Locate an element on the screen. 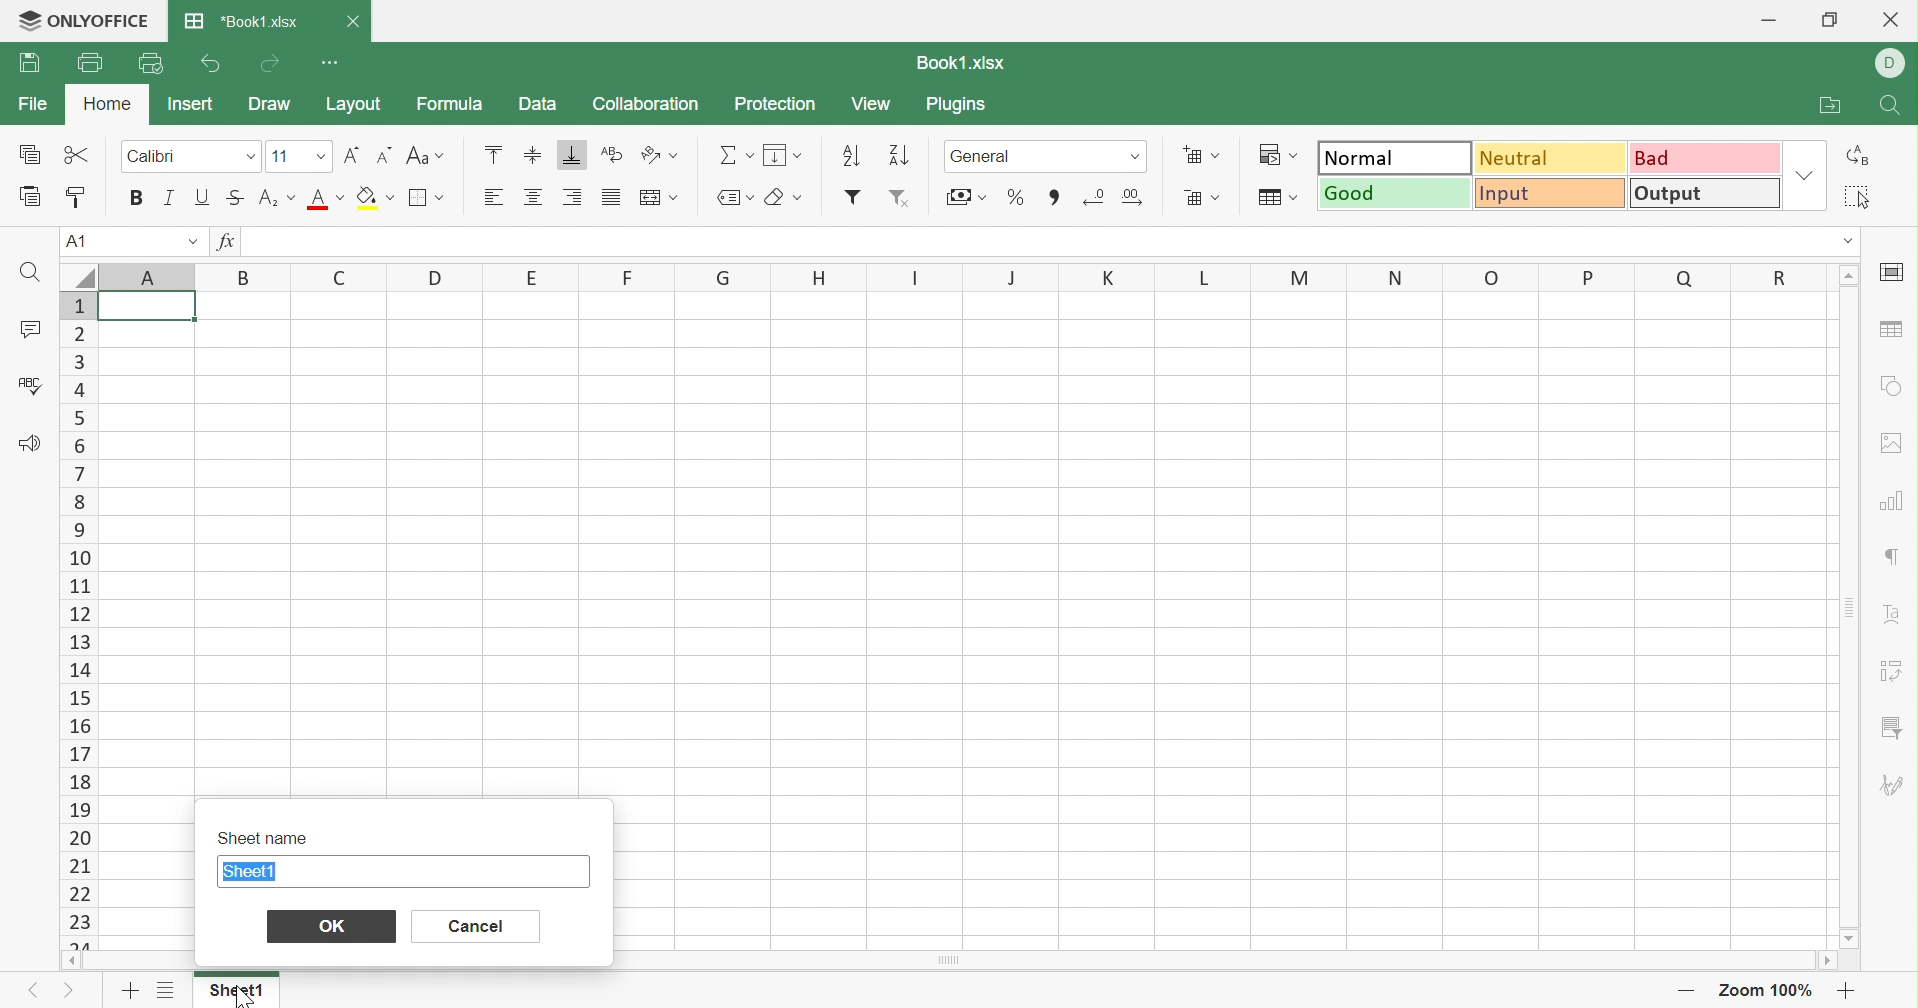 This screenshot has width=1918, height=1008. Underline is located at coordinates (203, 195).